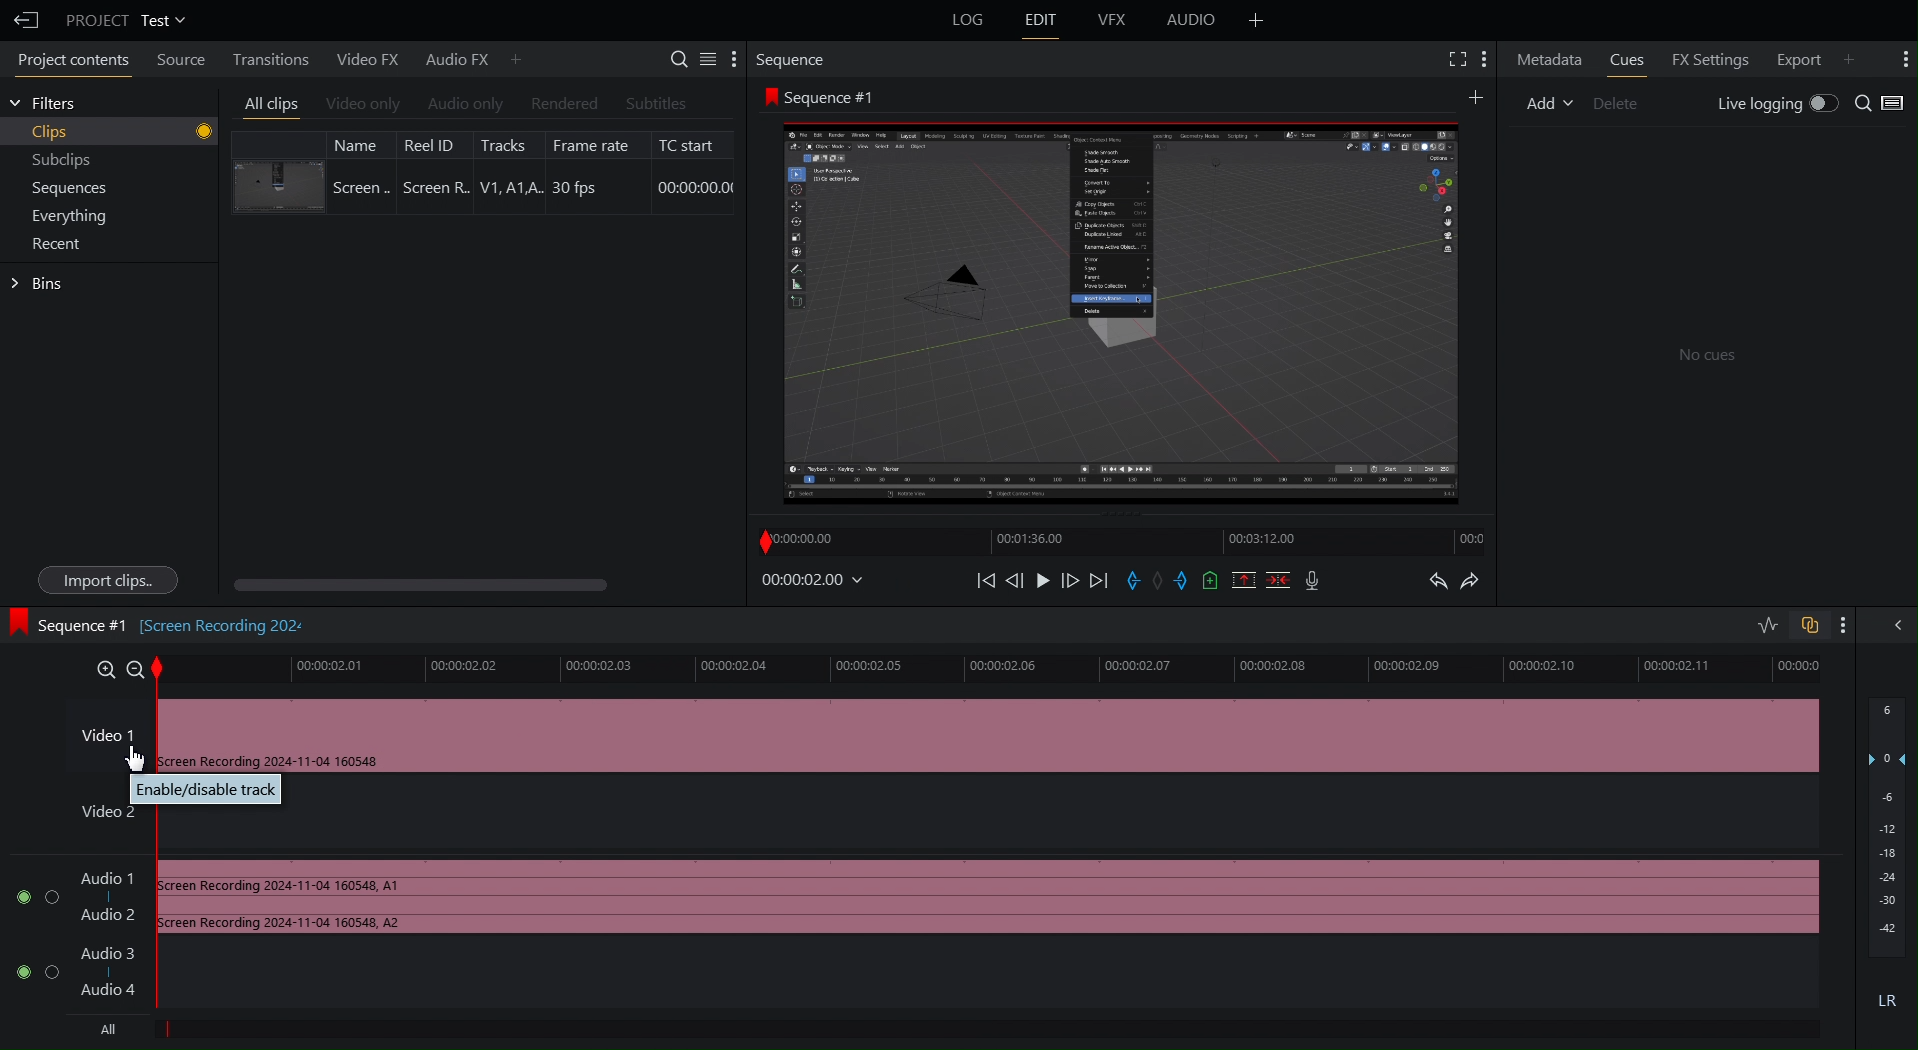 This screenshot has height=1050, width=1918. What do you see at coordinates (1437, 582) in the screenshot?
I see `Undo` at bounding box center [1437, 582].